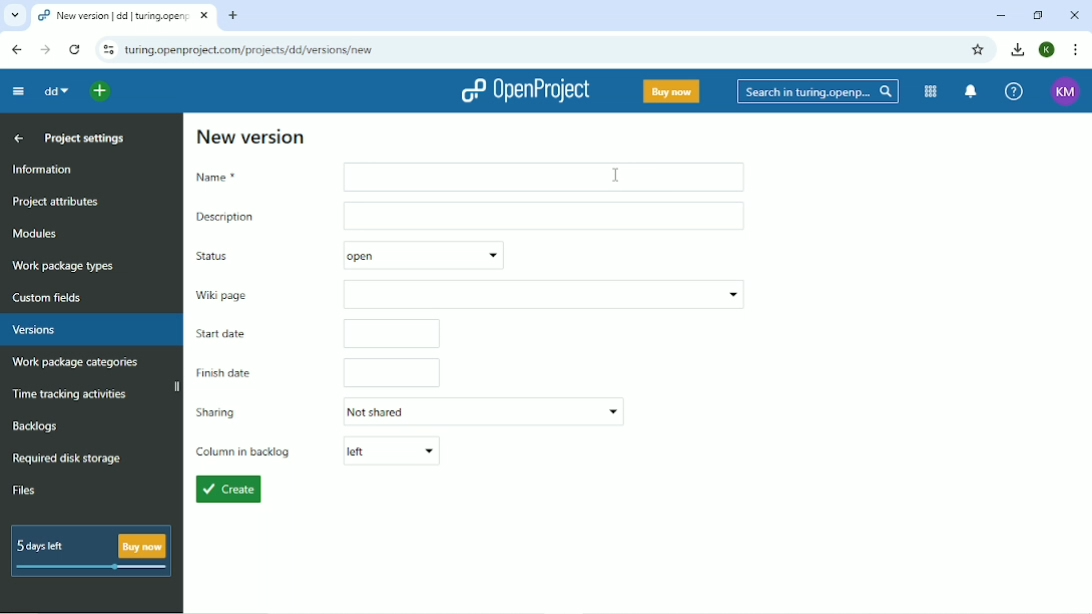  I want to click on Download, so click(1016, 49).